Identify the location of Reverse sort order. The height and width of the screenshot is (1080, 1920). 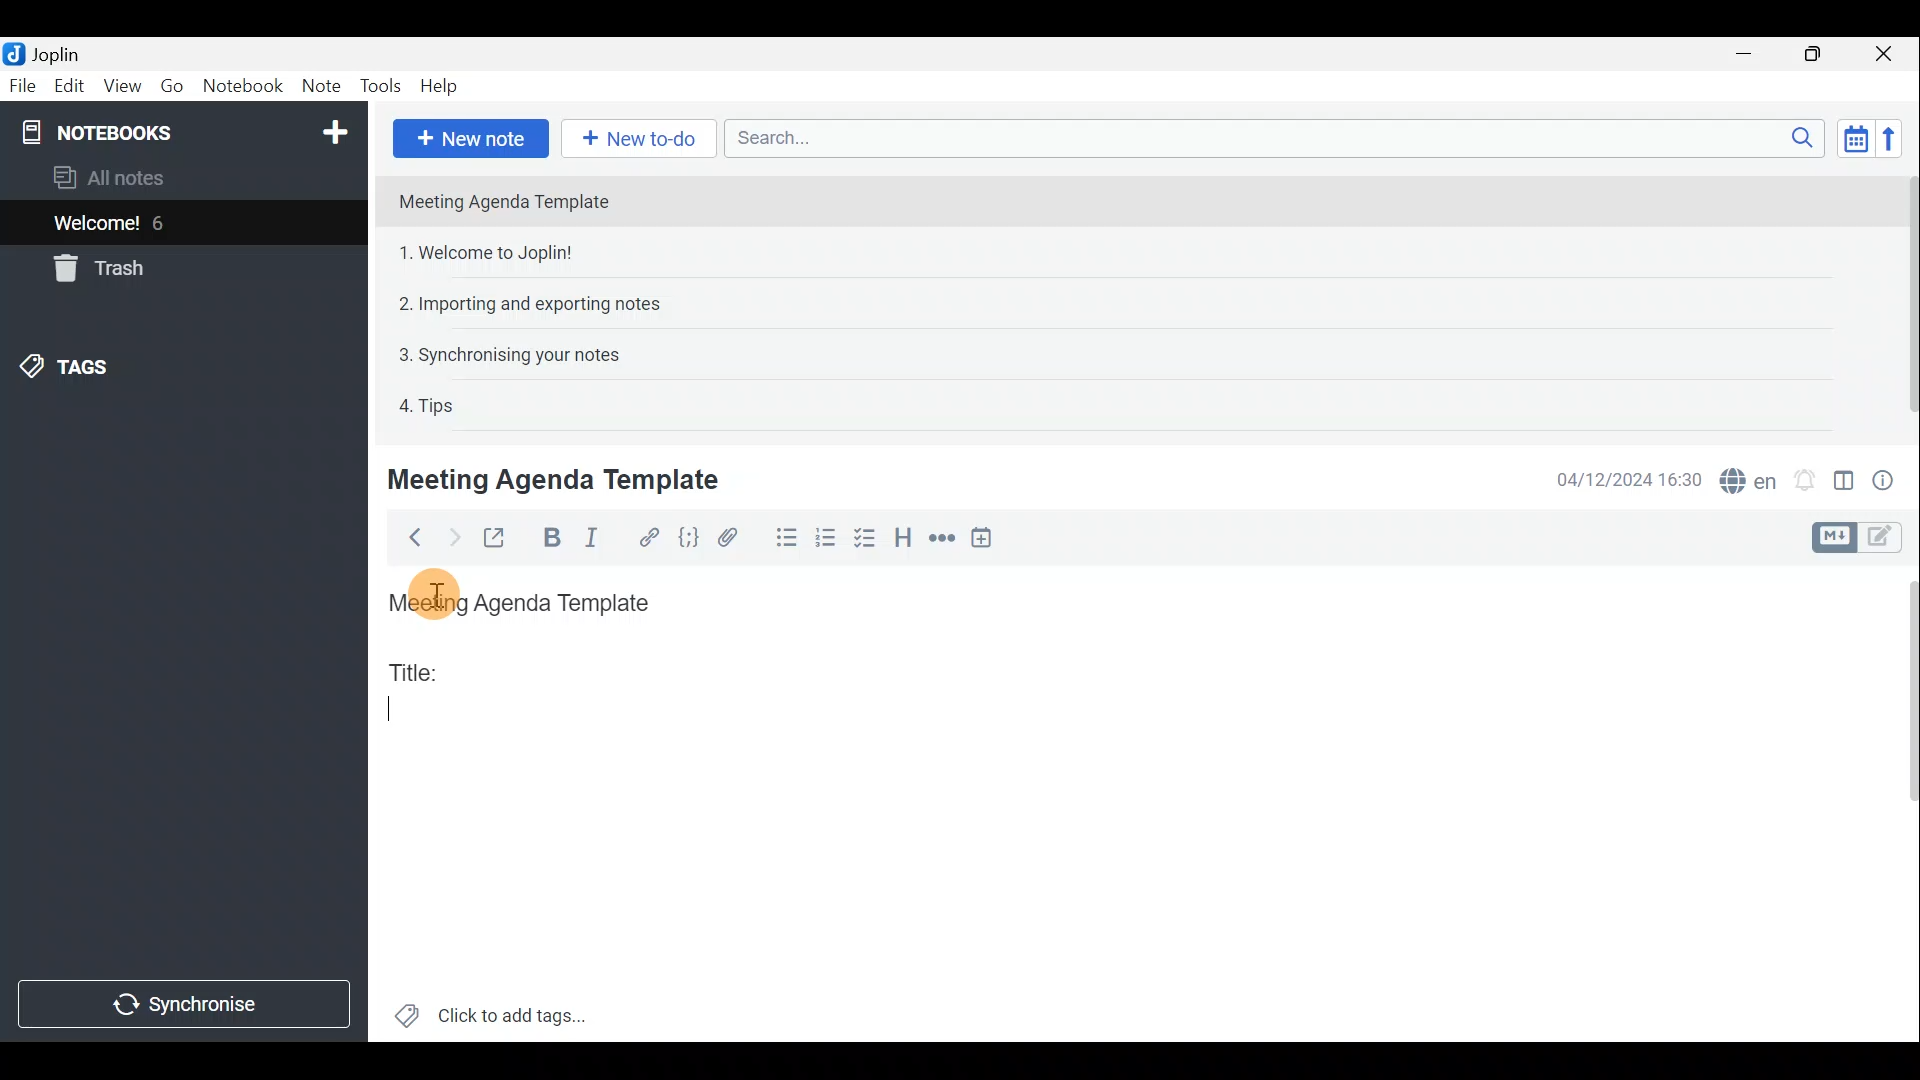
(1891, 139).